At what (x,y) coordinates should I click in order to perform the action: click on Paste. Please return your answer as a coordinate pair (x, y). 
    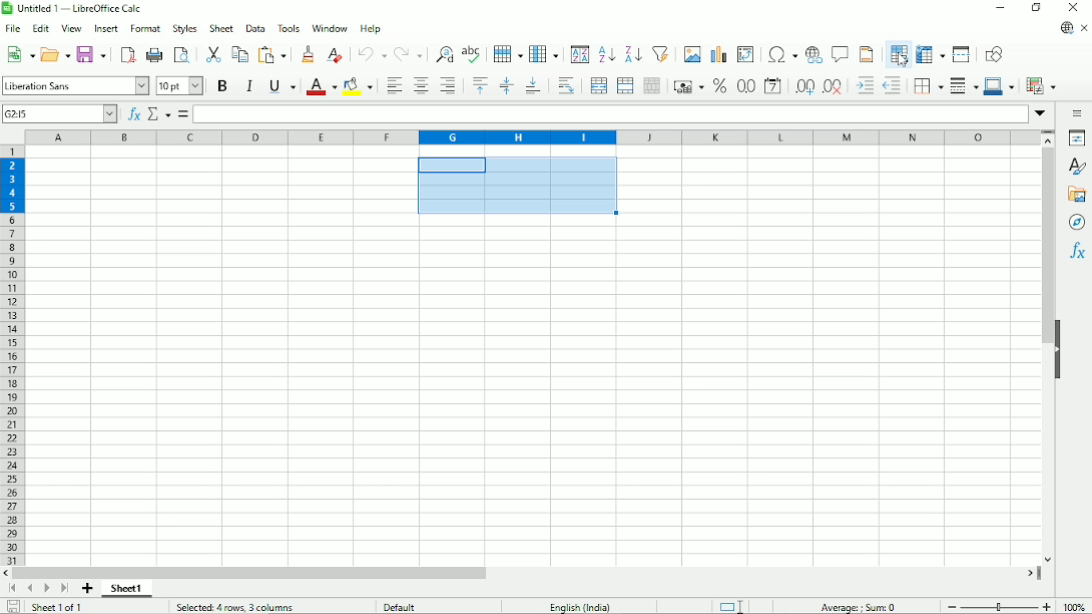
    Looking at the image, I should click on (273, 54).